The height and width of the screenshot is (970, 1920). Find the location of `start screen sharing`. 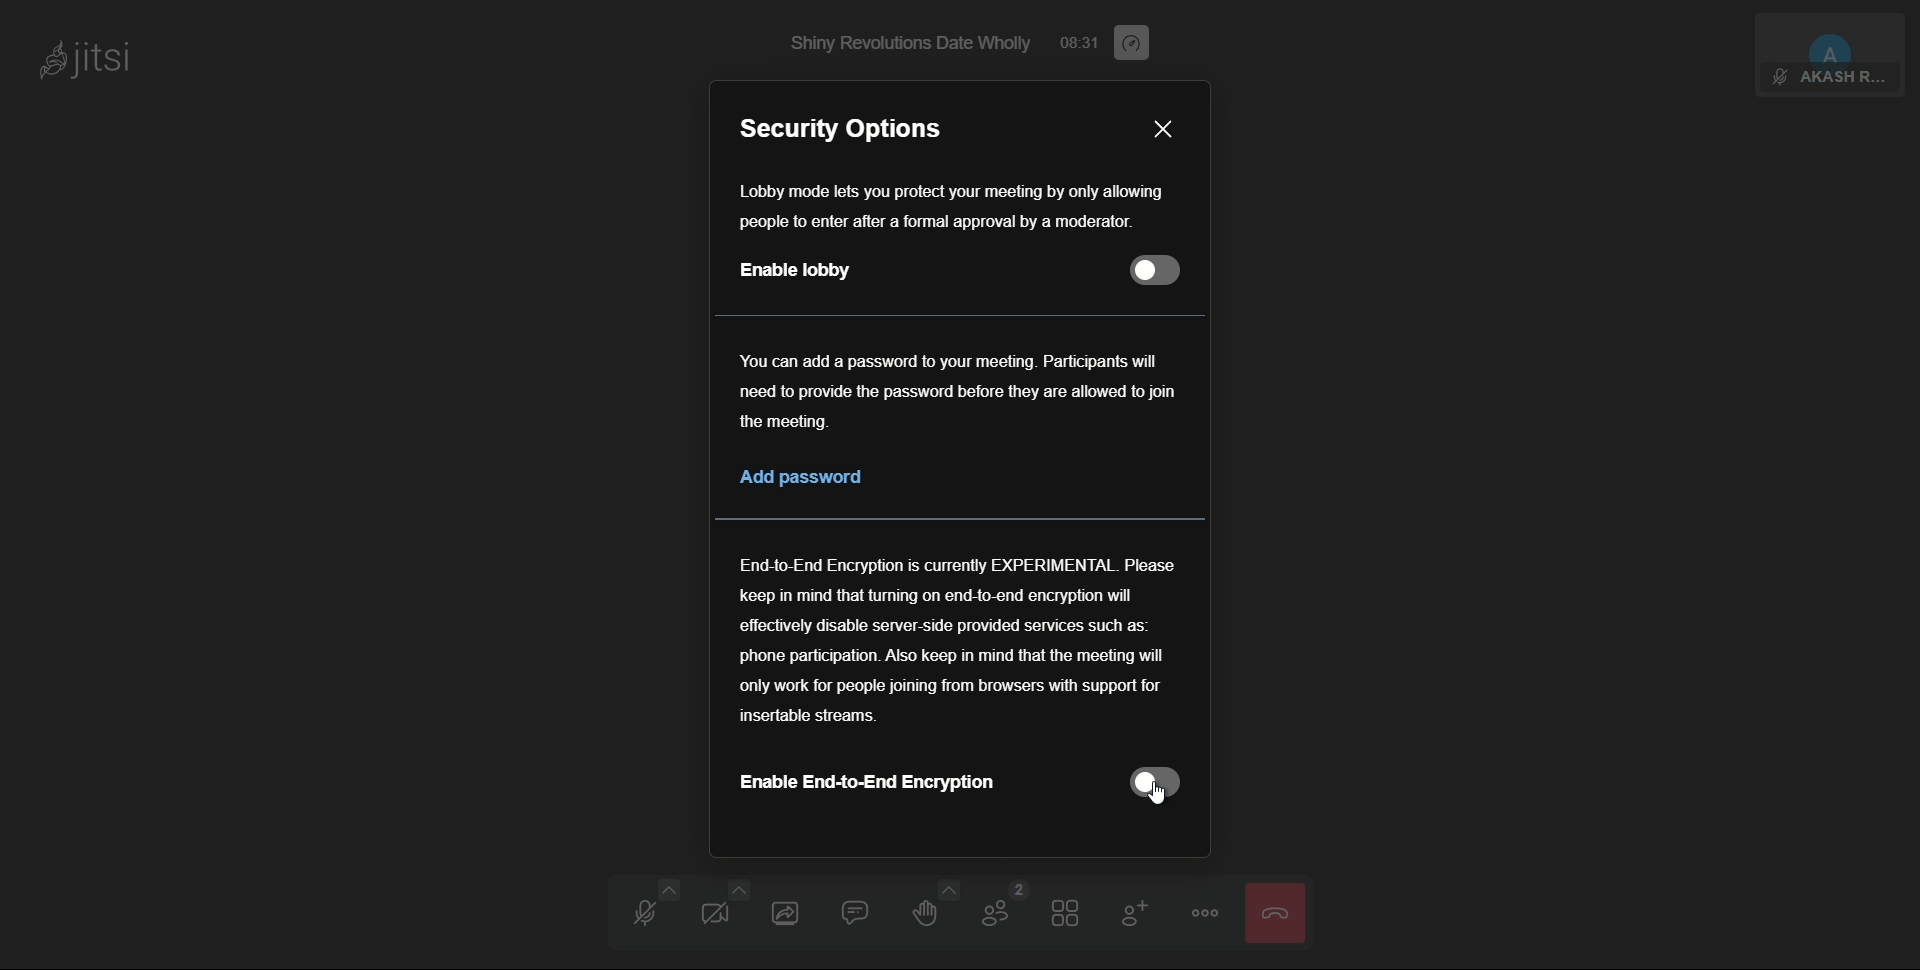

start screen sharing is located at coordinates (793, 910).